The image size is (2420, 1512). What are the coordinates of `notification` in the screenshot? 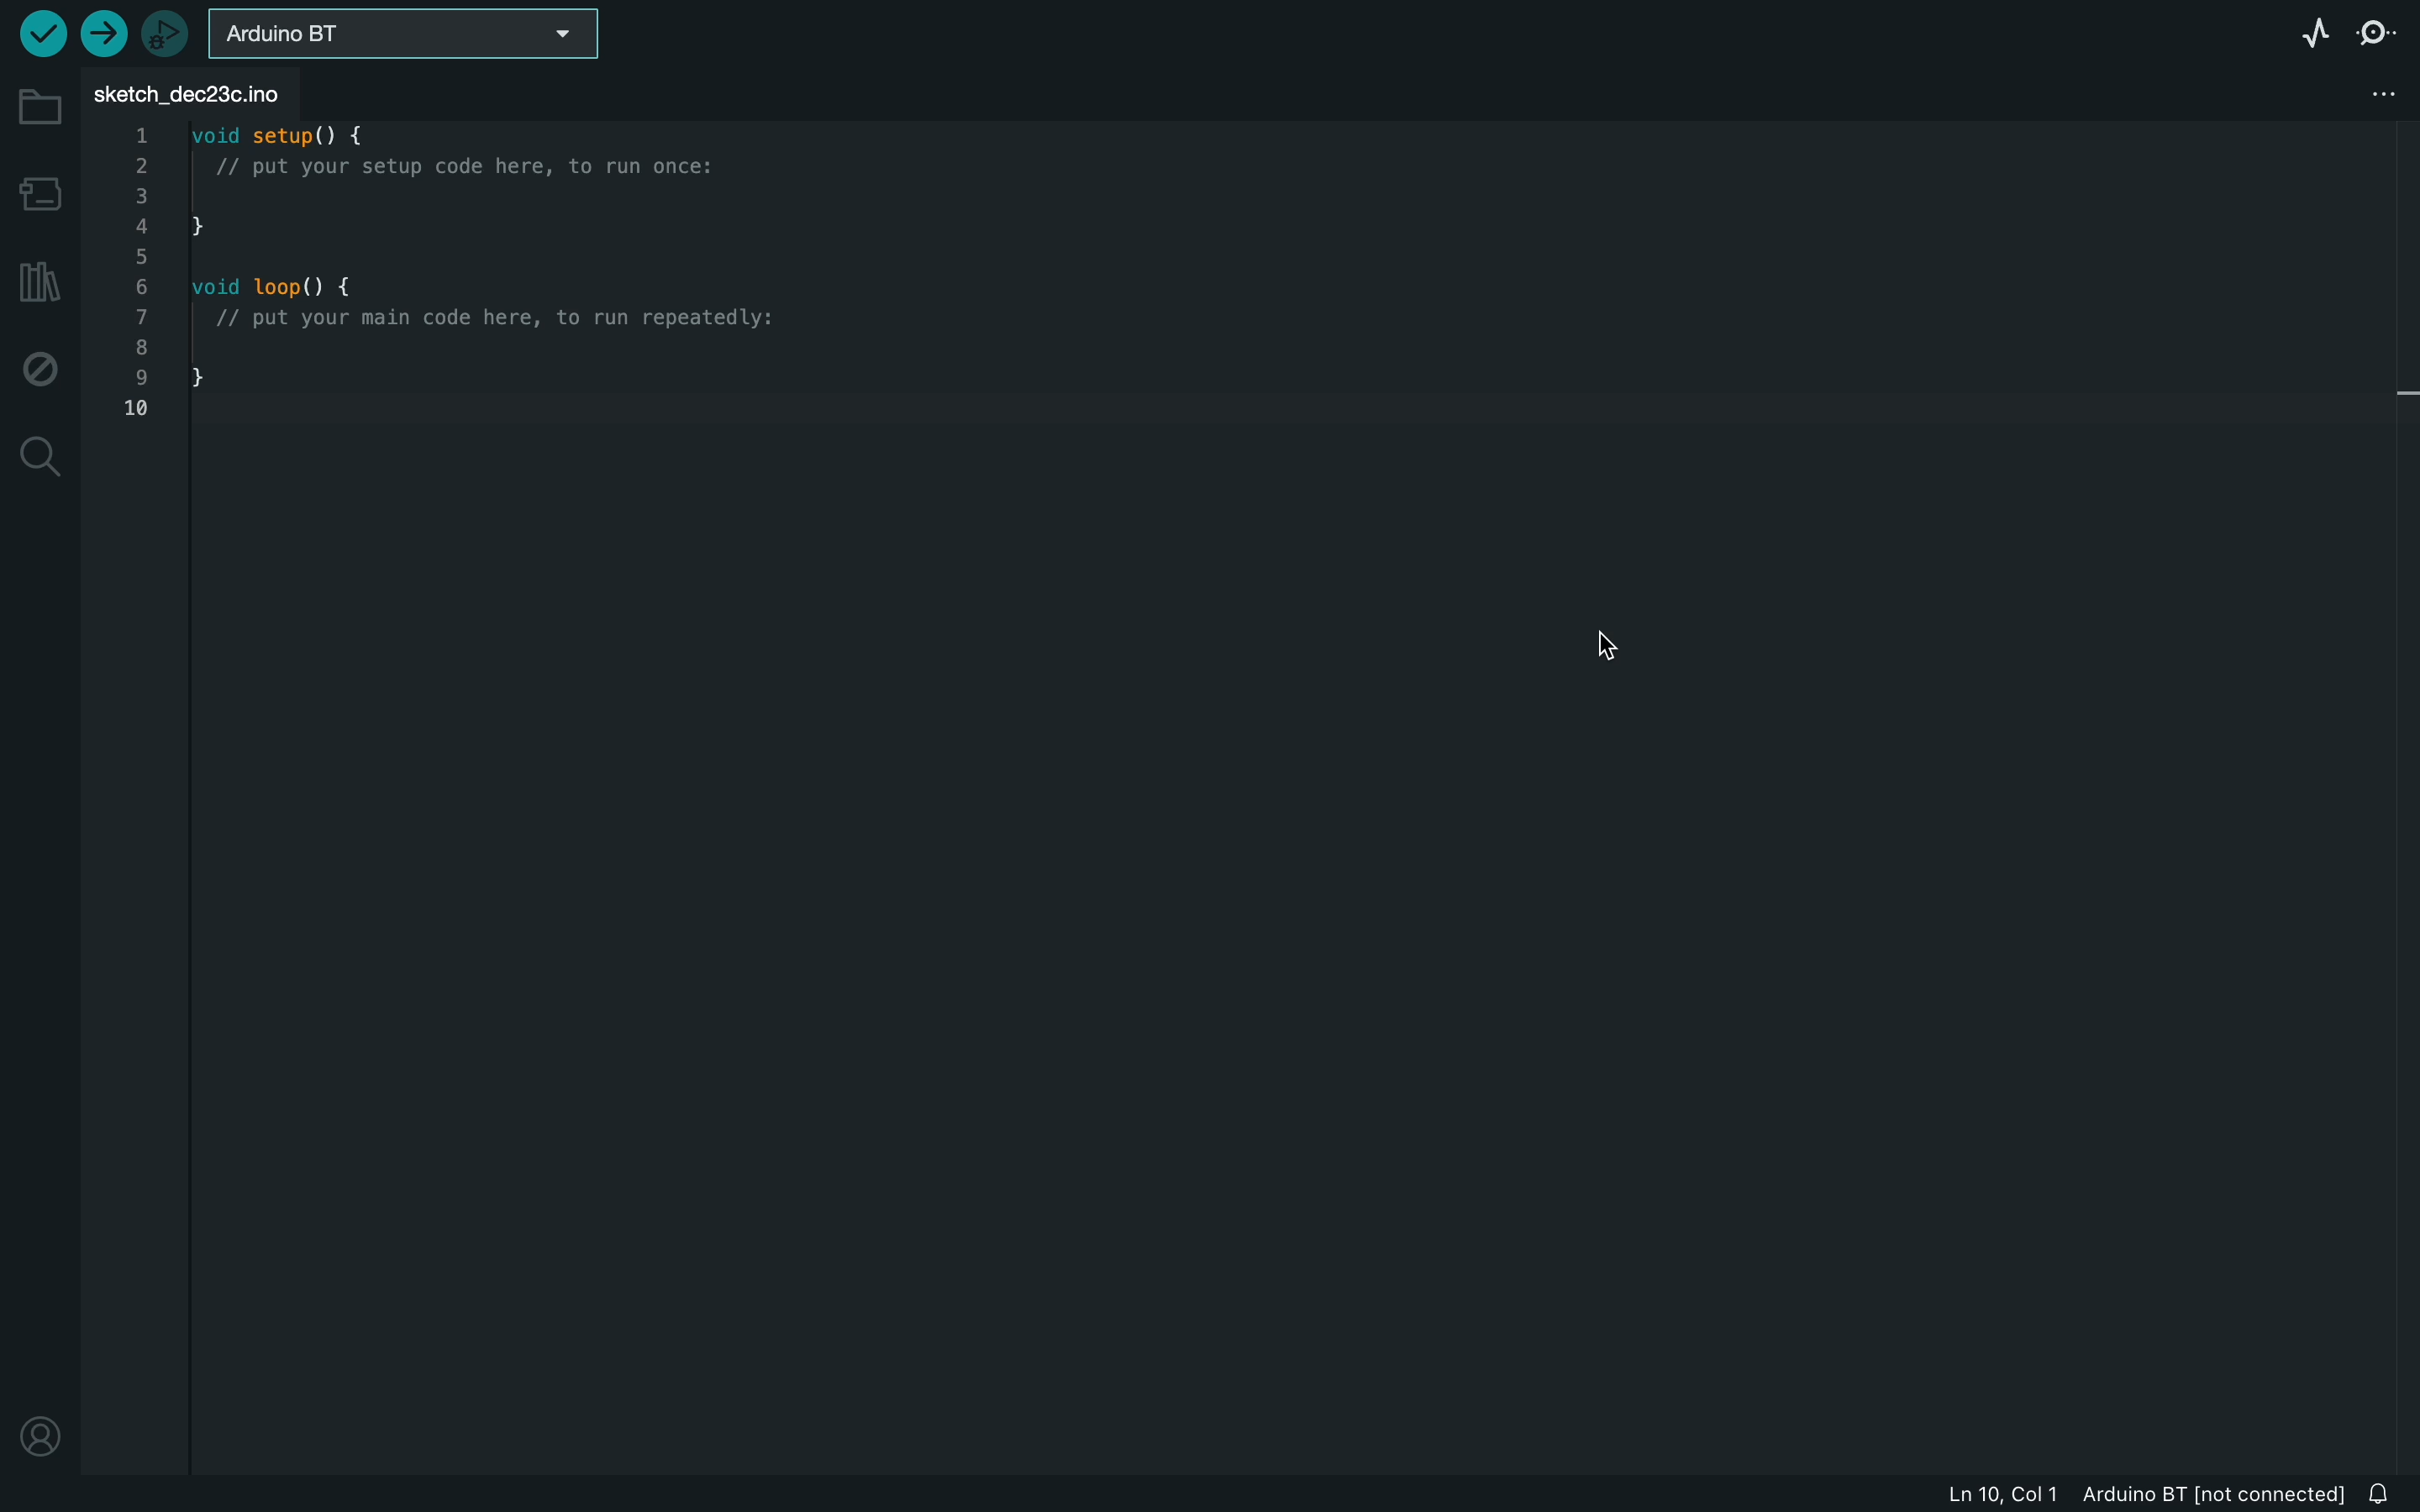 It's located at (2382, 1493).